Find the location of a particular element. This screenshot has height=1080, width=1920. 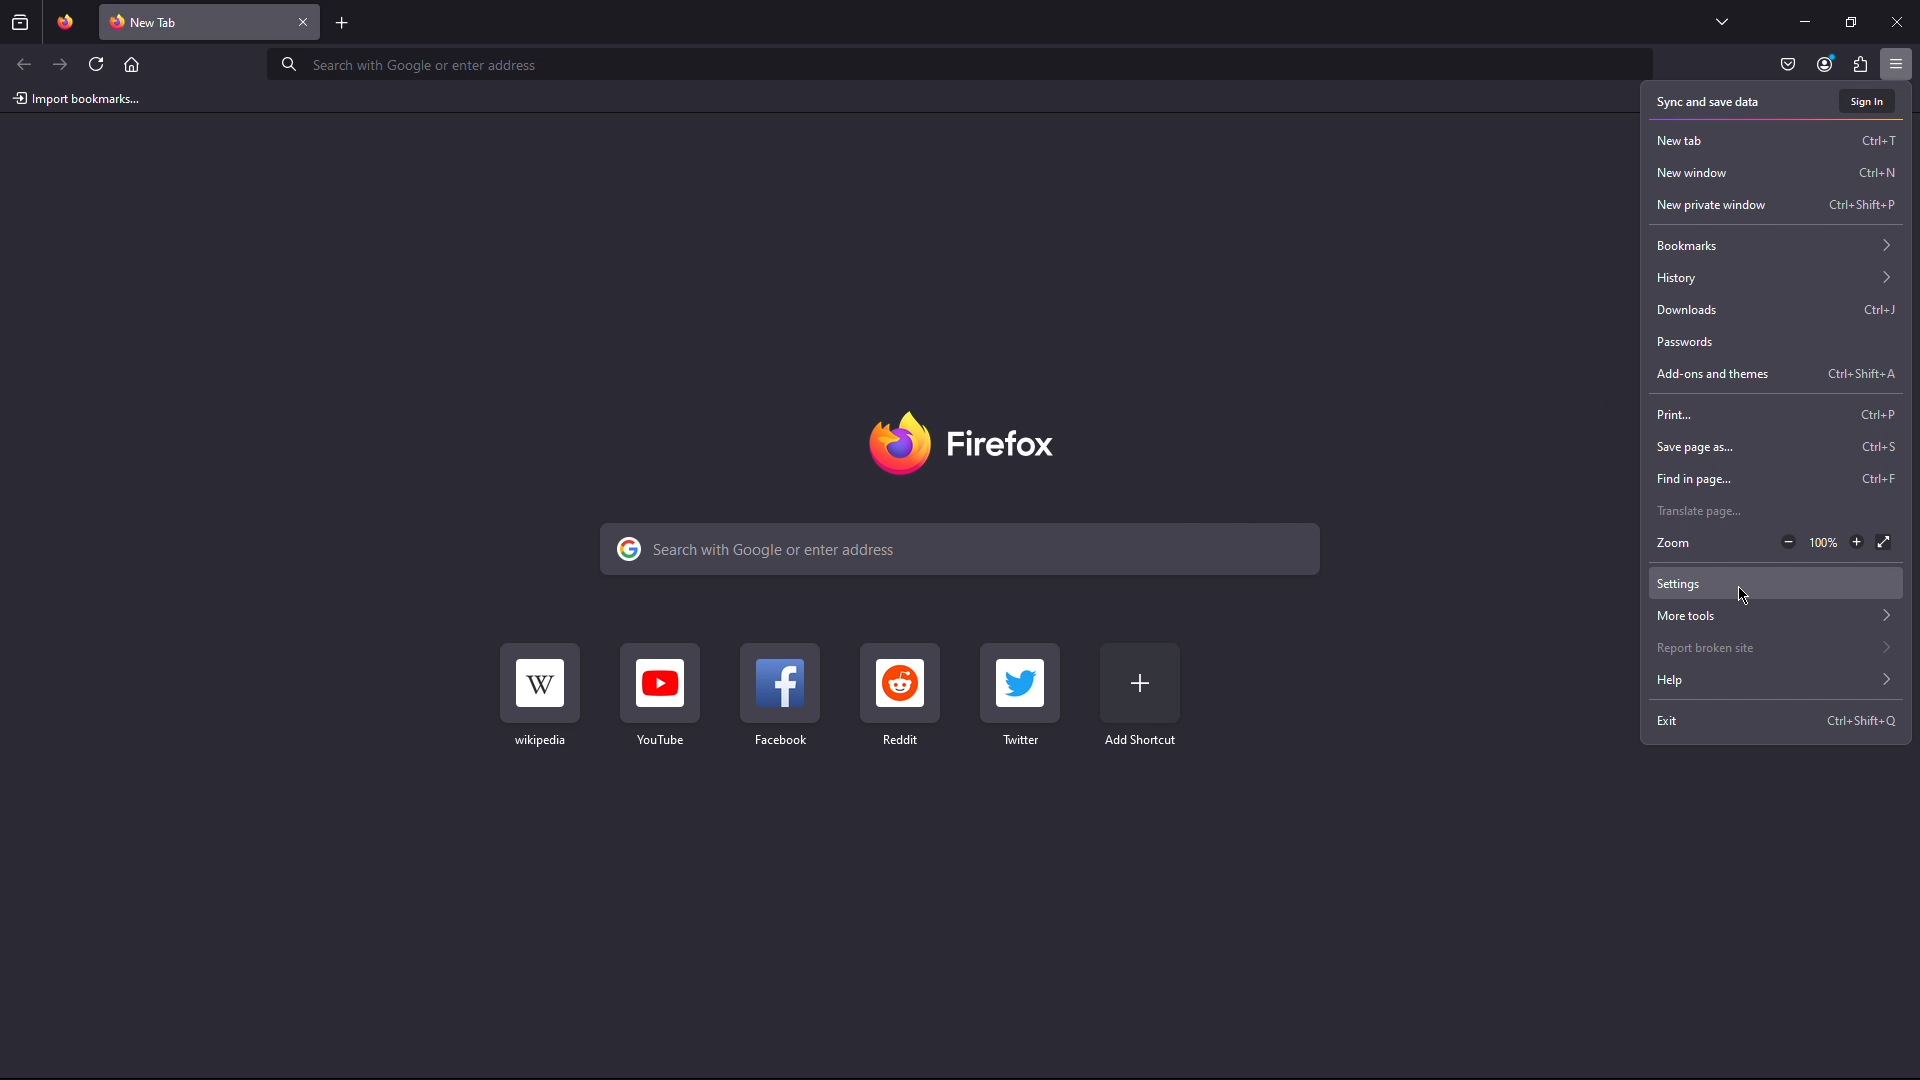

Import bookmarks is located at coordinates (76, 98).